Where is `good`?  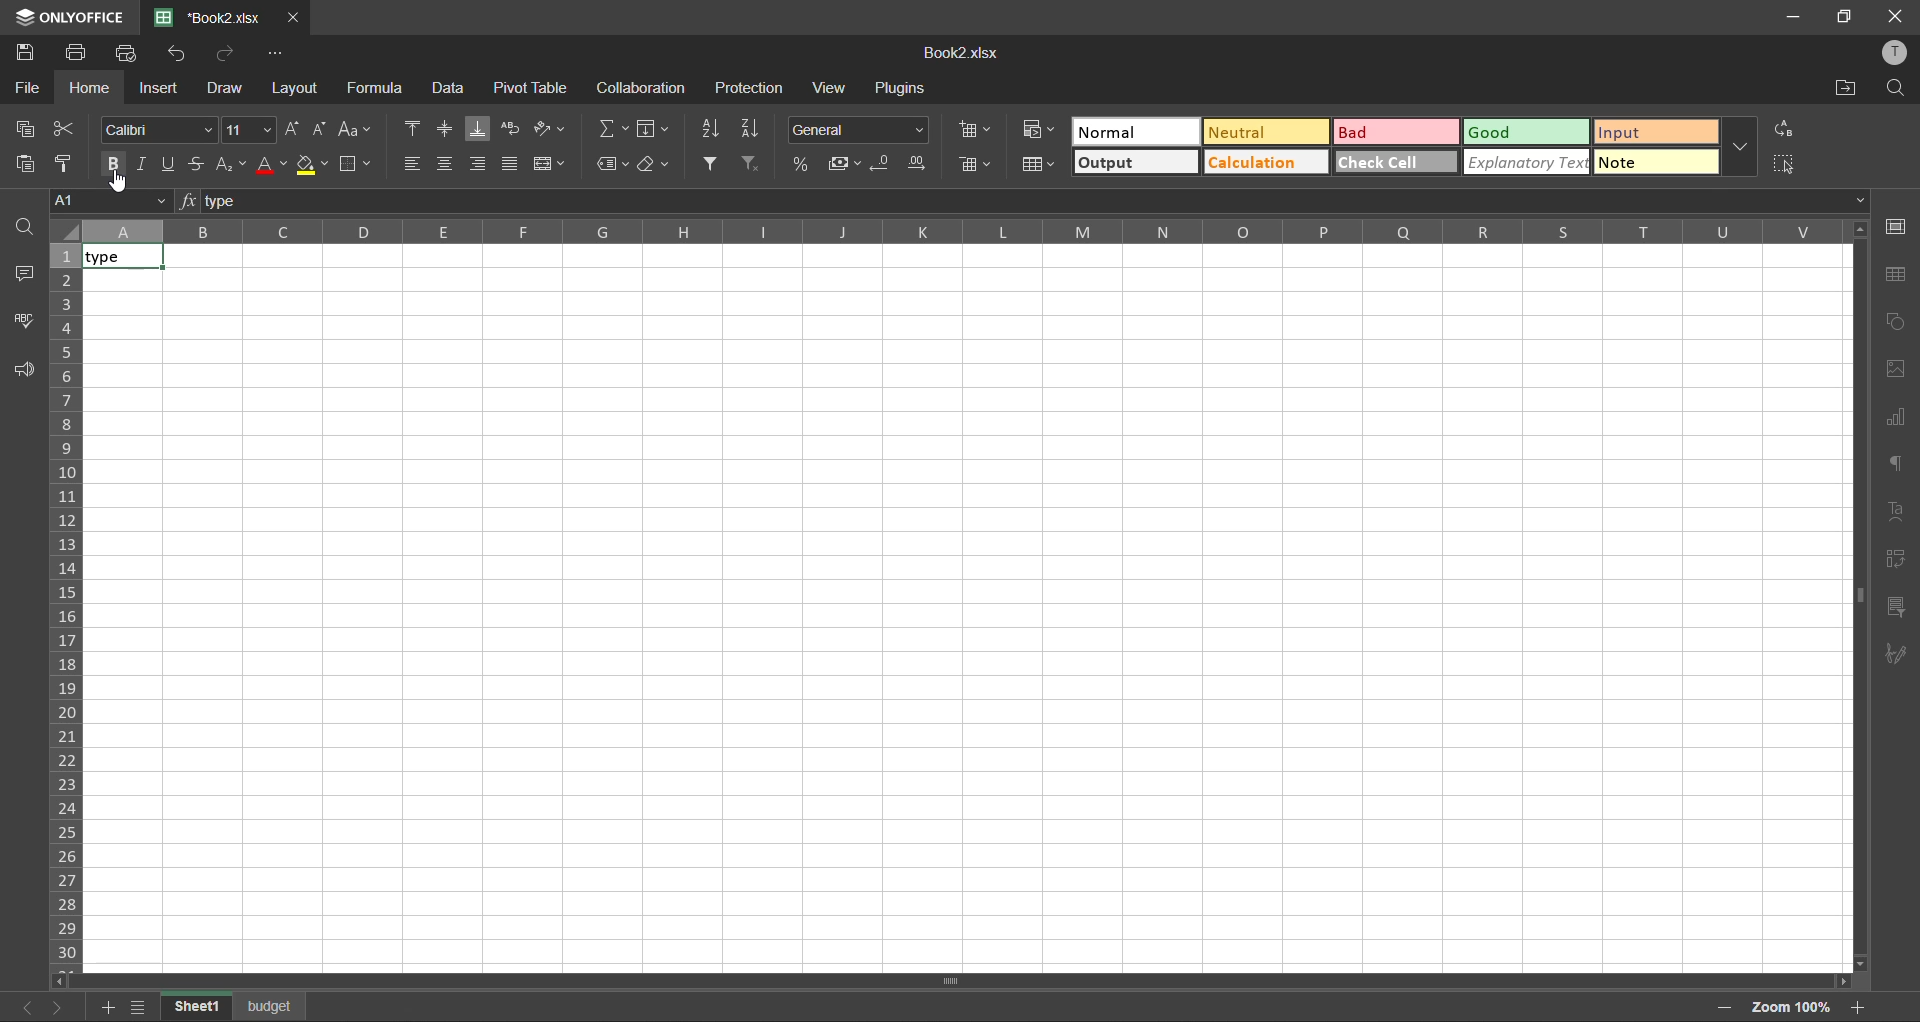
good is located at coordinates (1529, 134).